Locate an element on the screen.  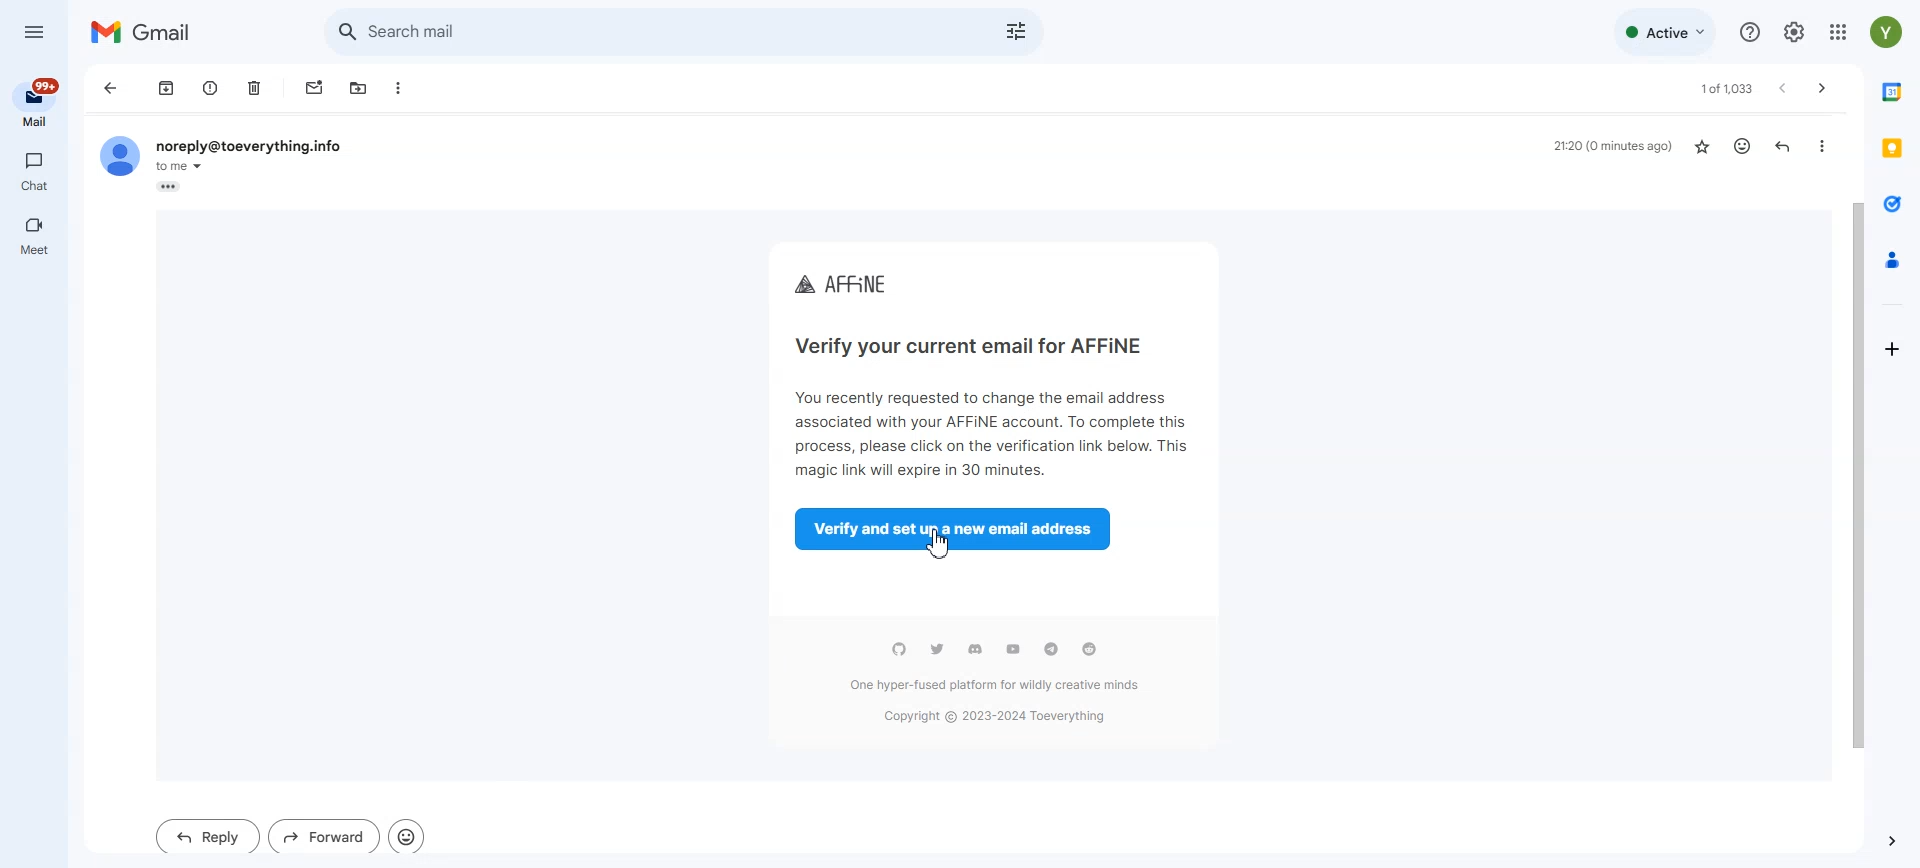
Reddit is located at coordinates (898, 649).